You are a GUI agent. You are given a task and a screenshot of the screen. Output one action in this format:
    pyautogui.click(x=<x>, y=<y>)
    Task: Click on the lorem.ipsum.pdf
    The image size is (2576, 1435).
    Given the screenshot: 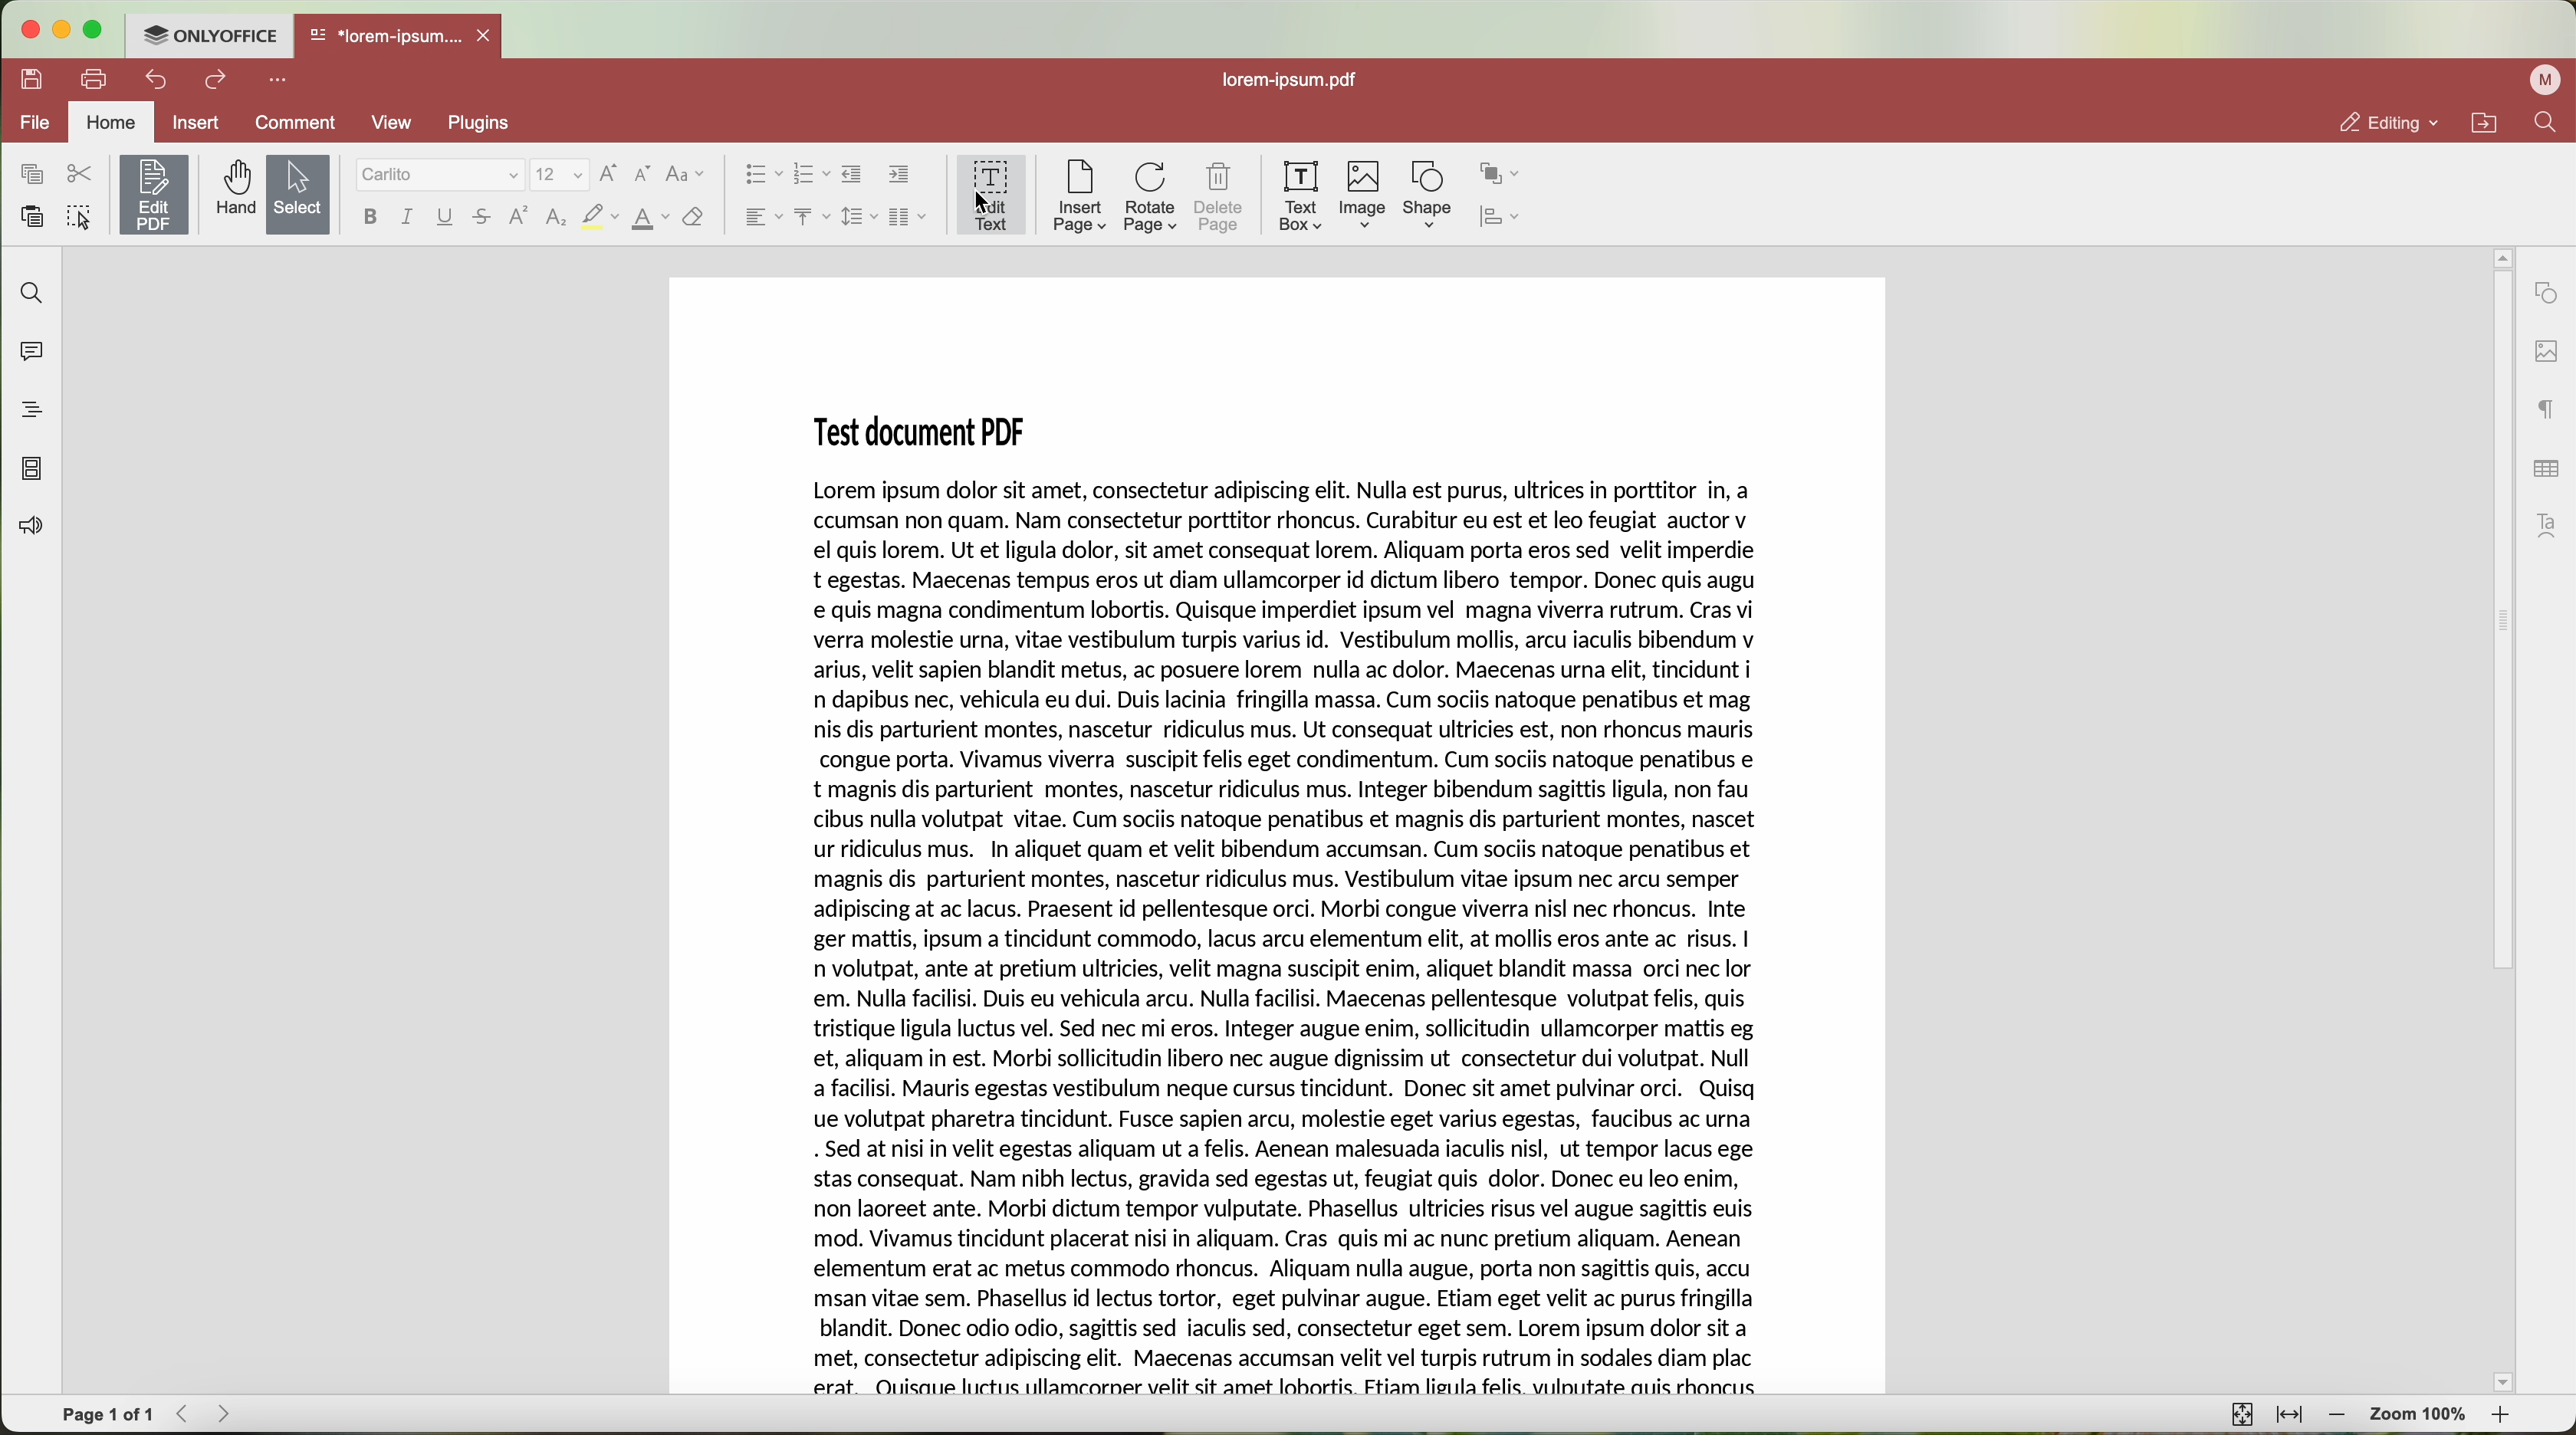 What is the action you would take?
    pyautogui.click(x=1297, y=81)
    